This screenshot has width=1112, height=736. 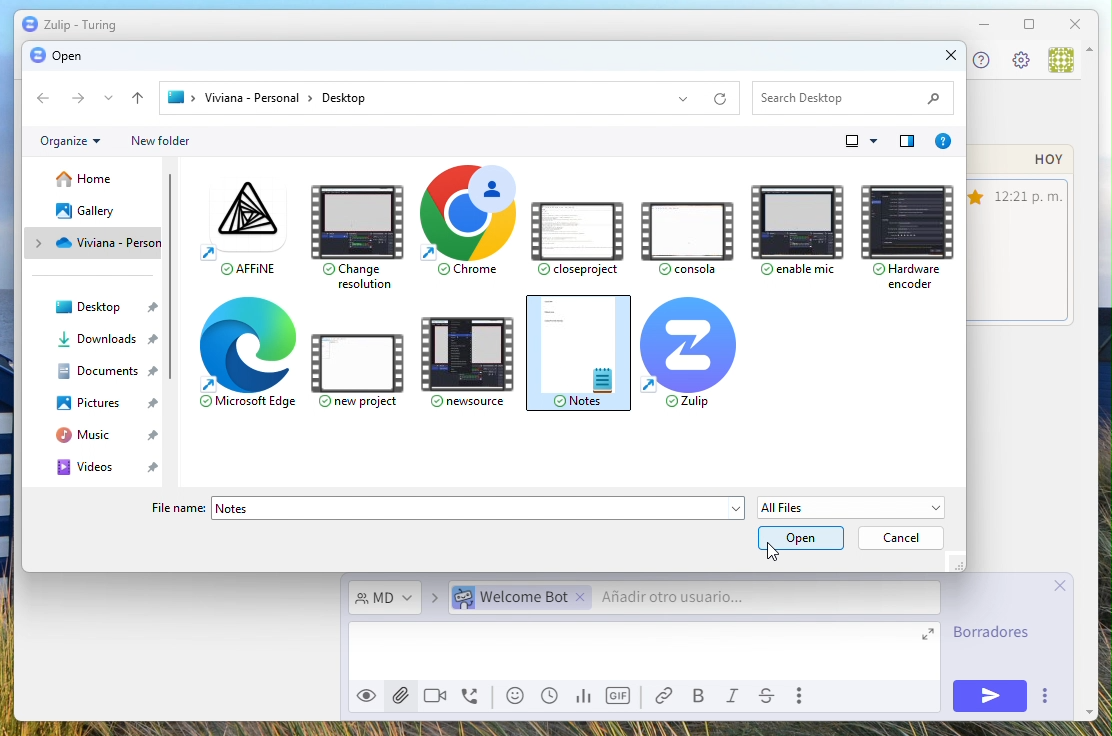 What do you see at coordinates (577, 230) in the screenshot?
I see `closeproject` at bounding box center [577, 230].